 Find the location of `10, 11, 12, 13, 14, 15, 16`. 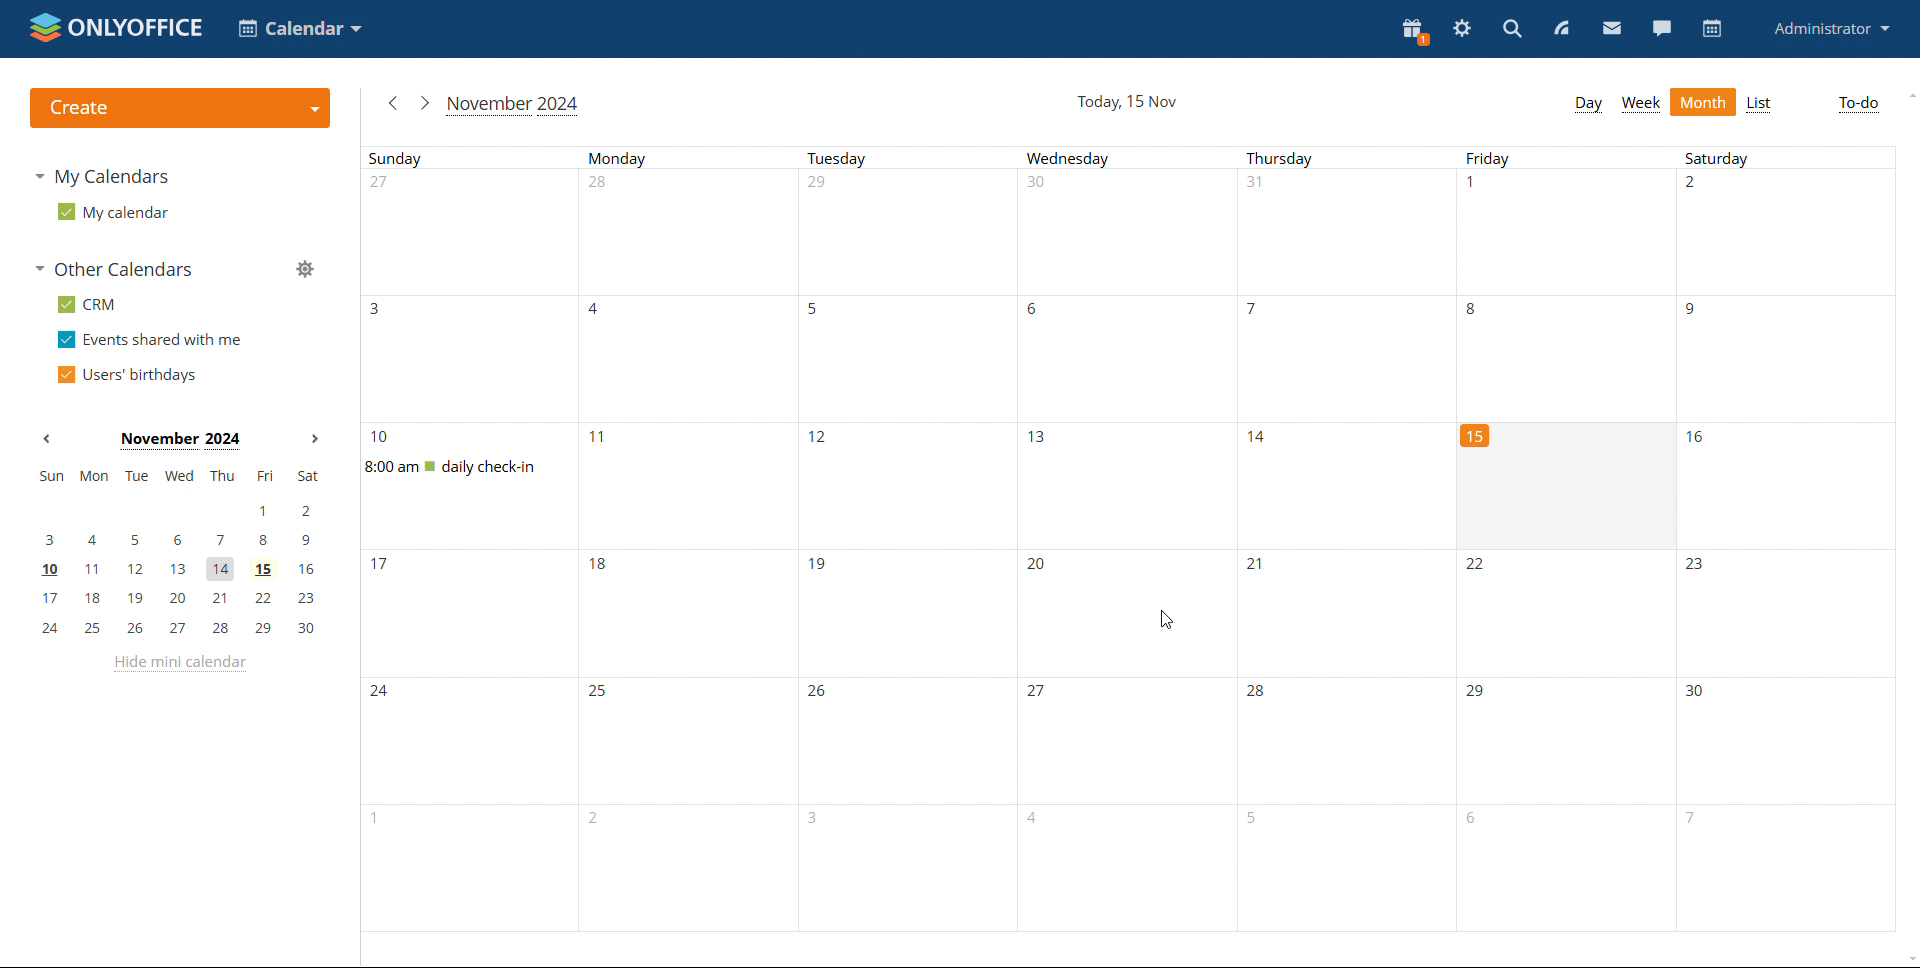

10, 11, 12, 13, 14, 15, 16 is located at coordinates (179, 568).